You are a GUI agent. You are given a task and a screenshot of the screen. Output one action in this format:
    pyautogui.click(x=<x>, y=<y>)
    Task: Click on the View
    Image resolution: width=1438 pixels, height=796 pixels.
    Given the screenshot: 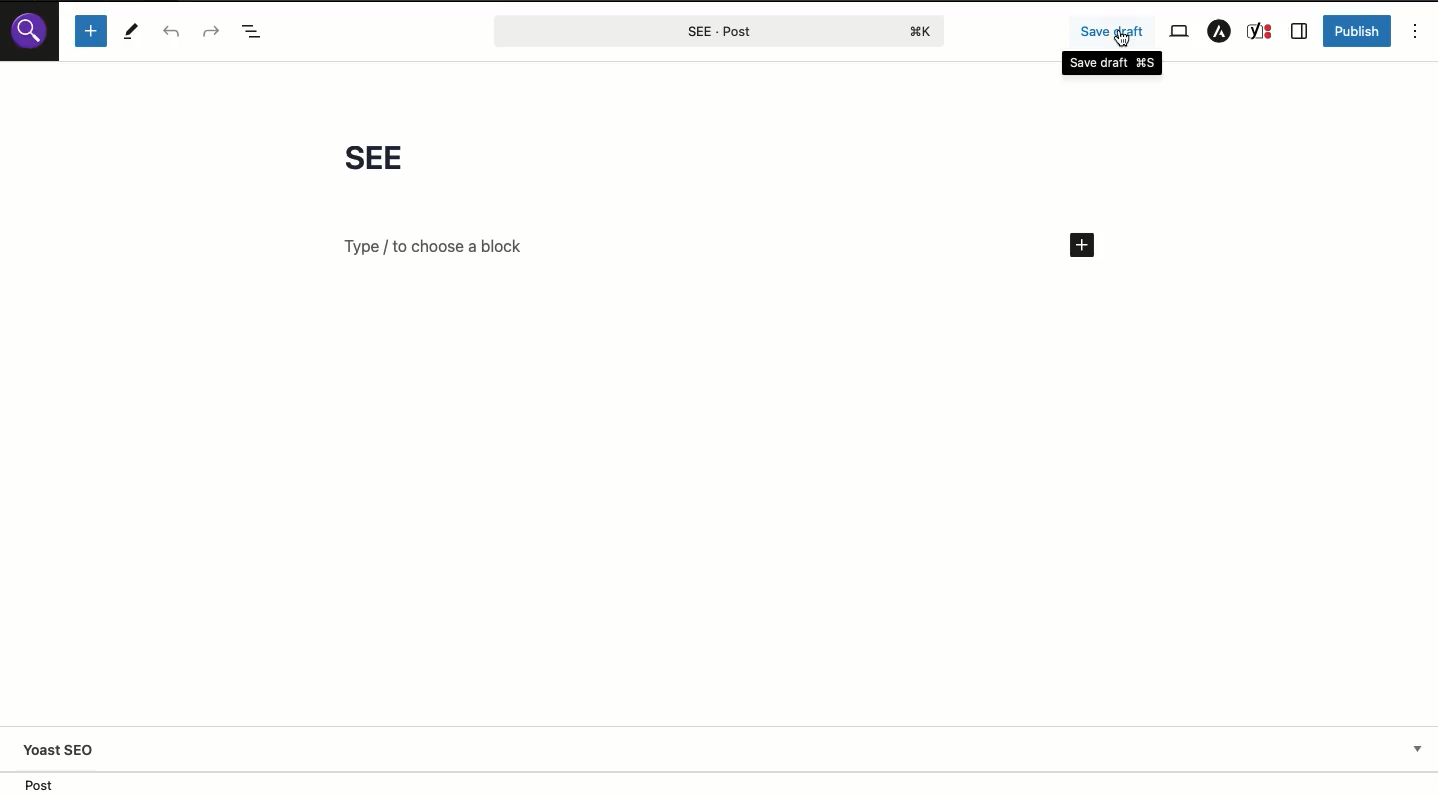 What is the action you would take?
    pyautogui.click(x=1182, y=31)
    